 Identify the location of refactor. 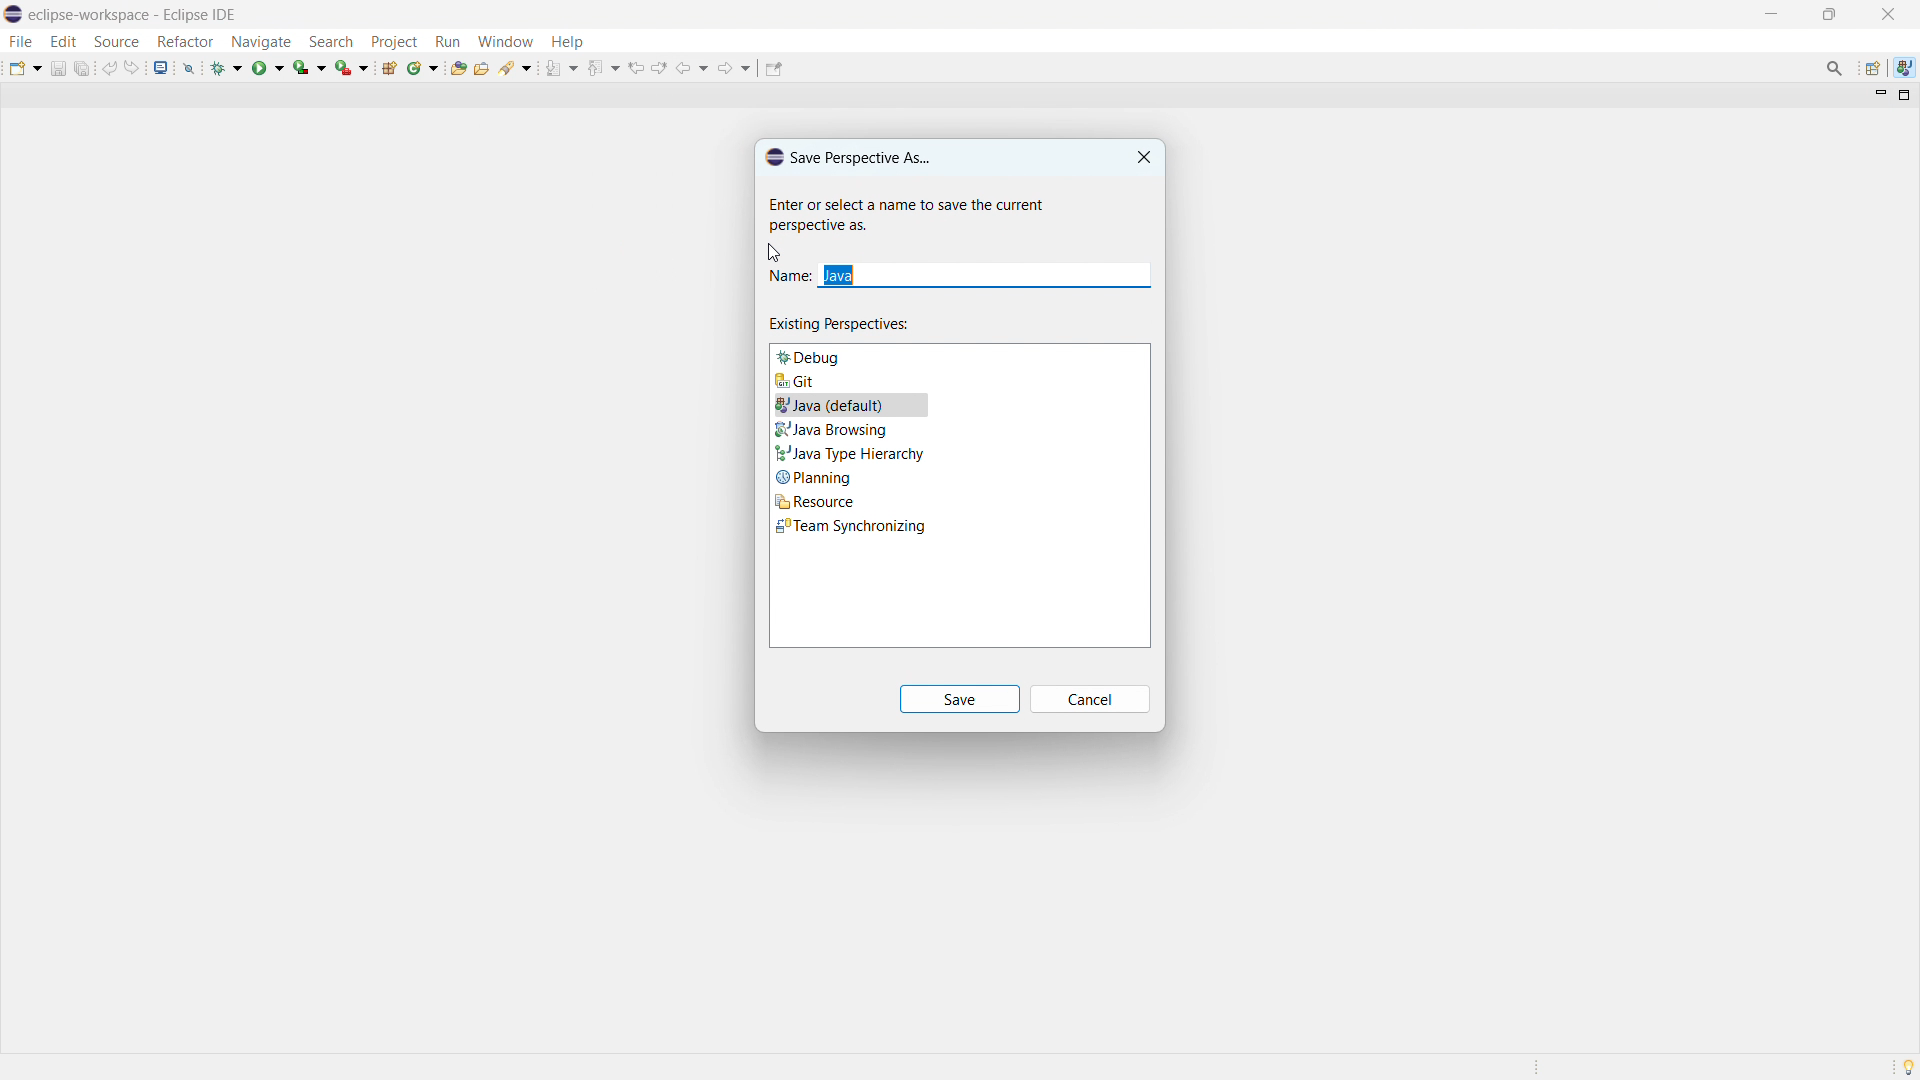
(186, 43).